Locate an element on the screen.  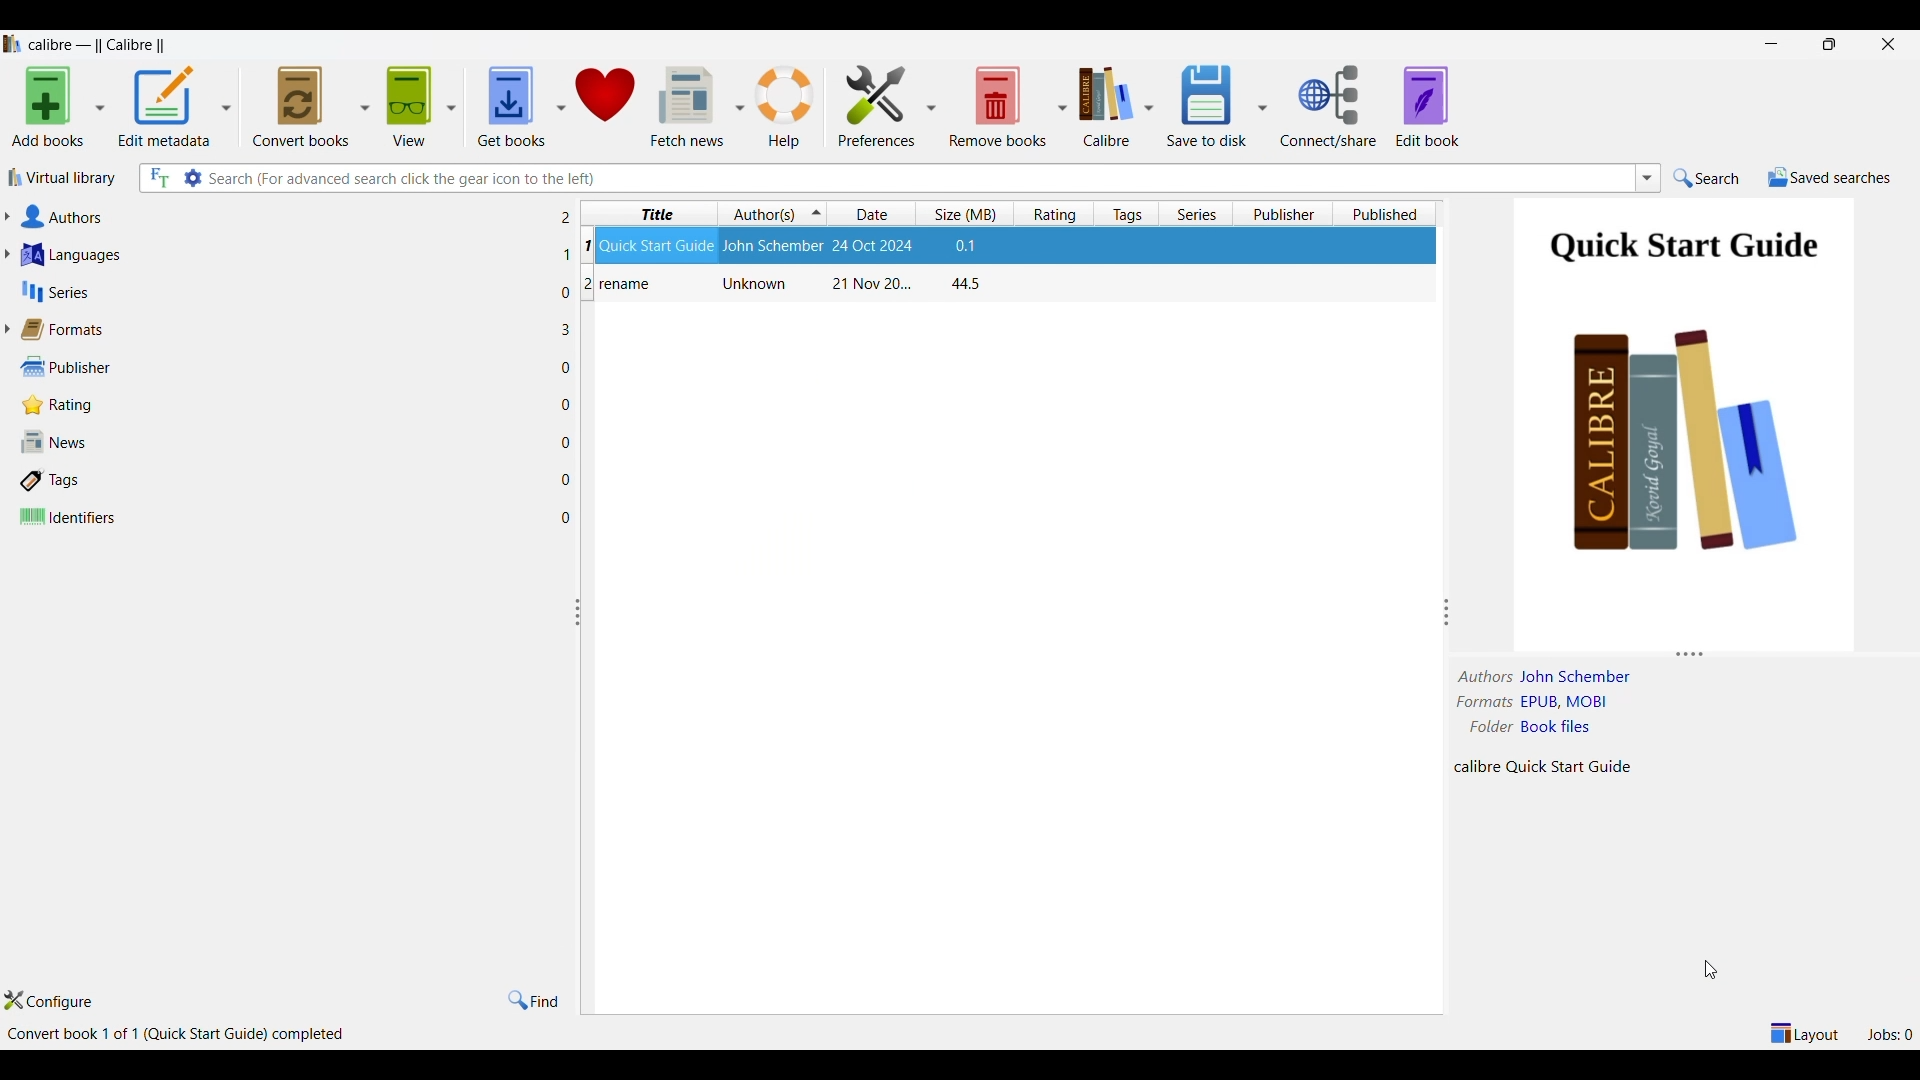
Authors is located at coordinates (284, 217).